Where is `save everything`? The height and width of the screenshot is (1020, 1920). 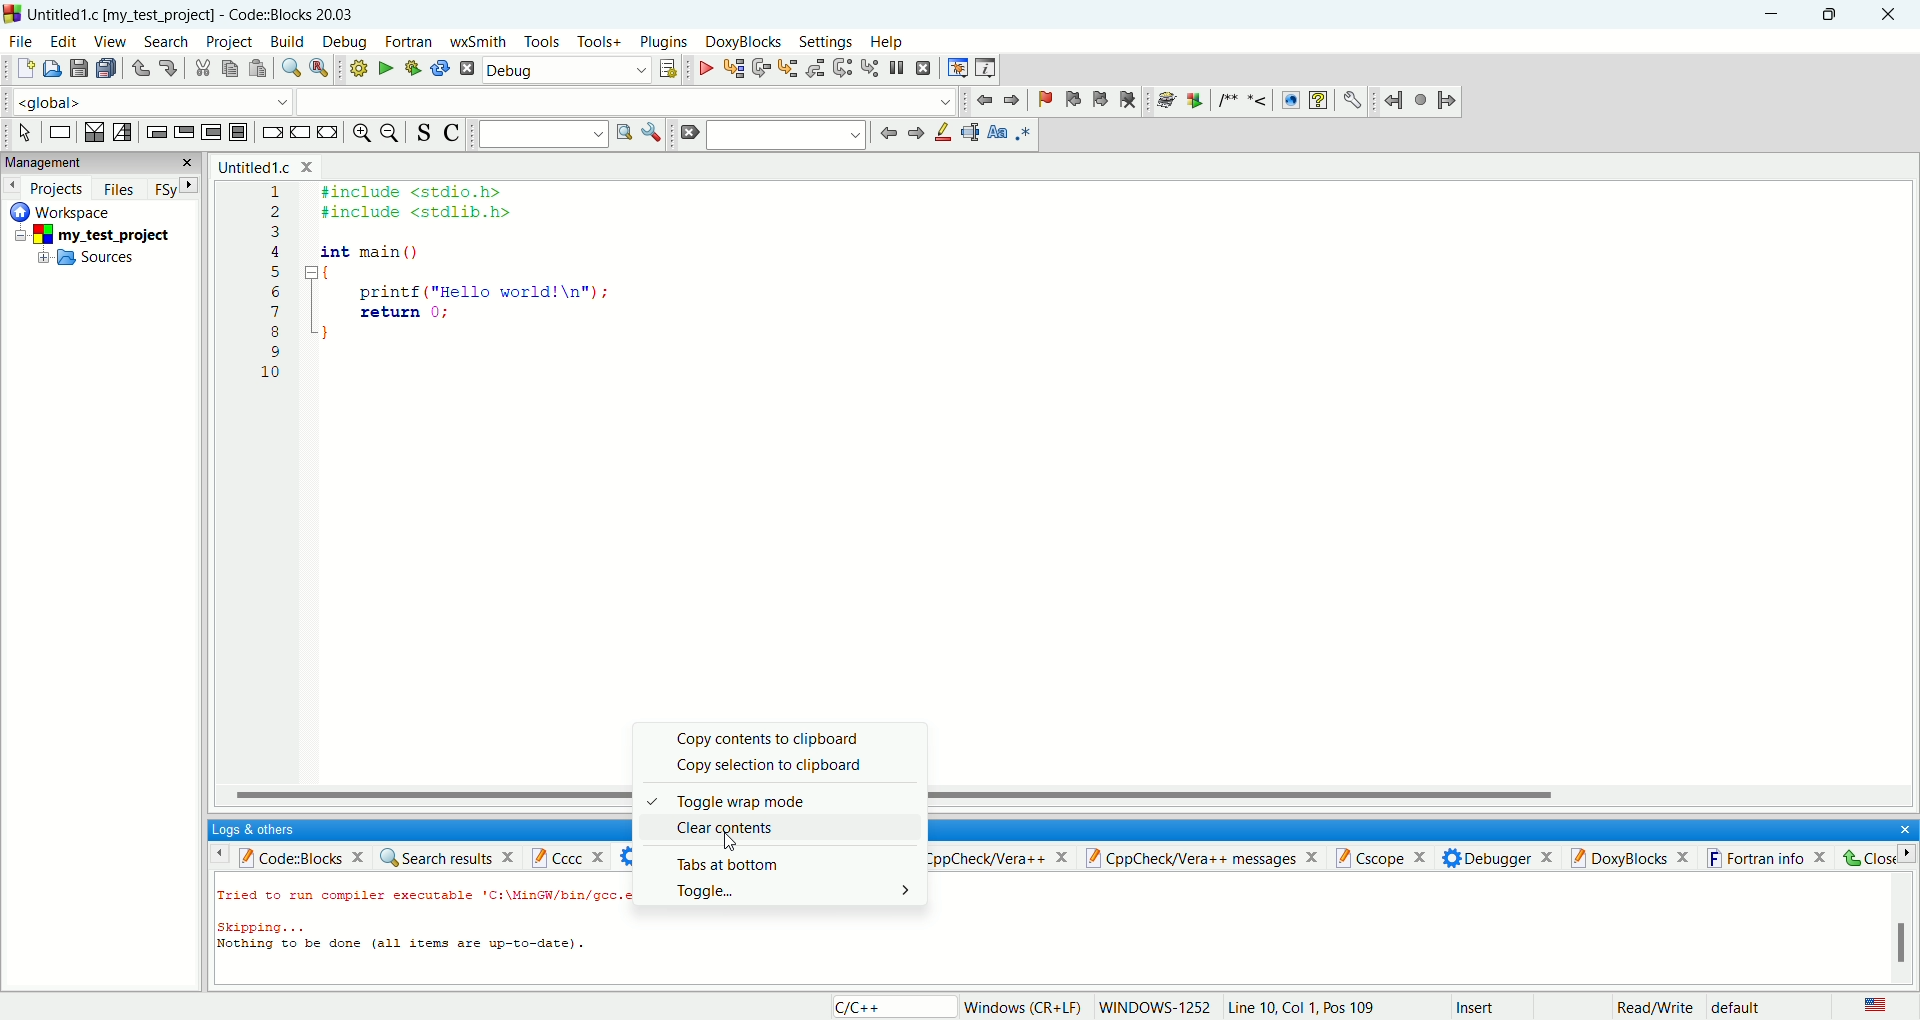 save everything is located at coordinates (105, 68).